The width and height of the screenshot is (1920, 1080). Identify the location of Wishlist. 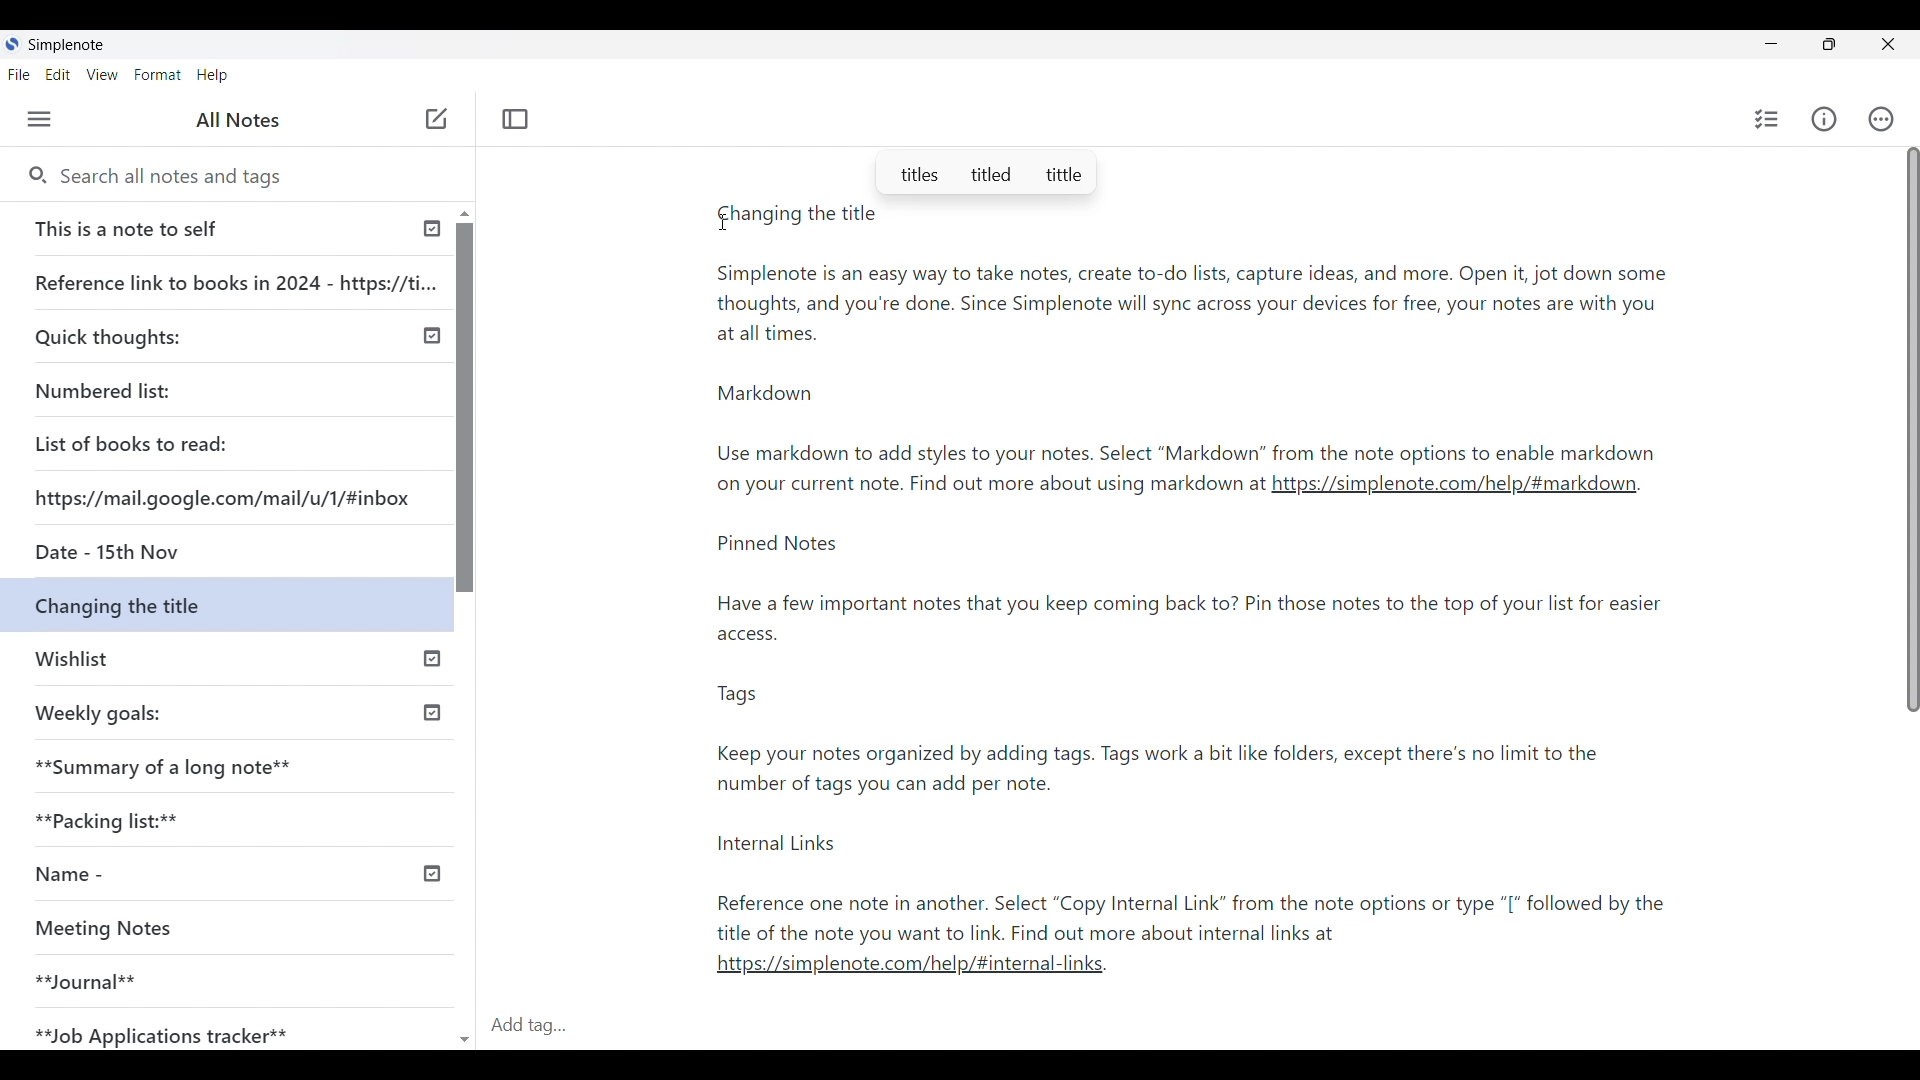
(71, 656).